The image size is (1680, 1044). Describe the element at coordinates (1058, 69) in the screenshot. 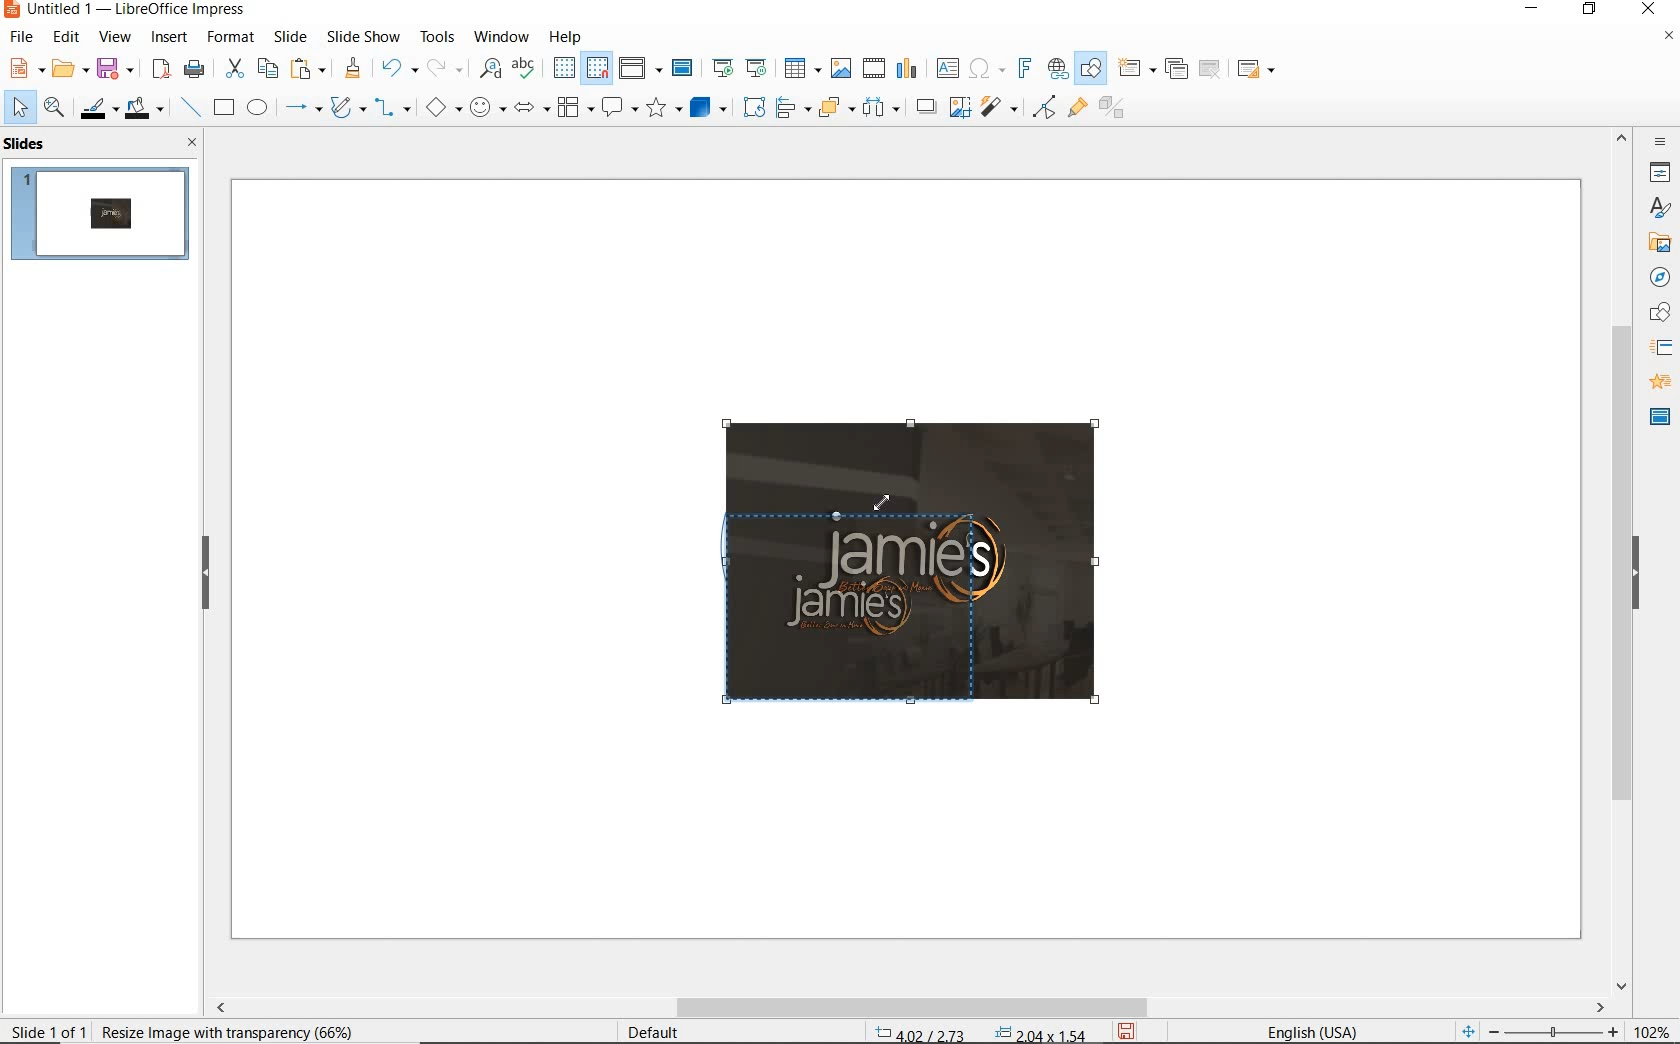

I see `insert hyperlink` at that location.